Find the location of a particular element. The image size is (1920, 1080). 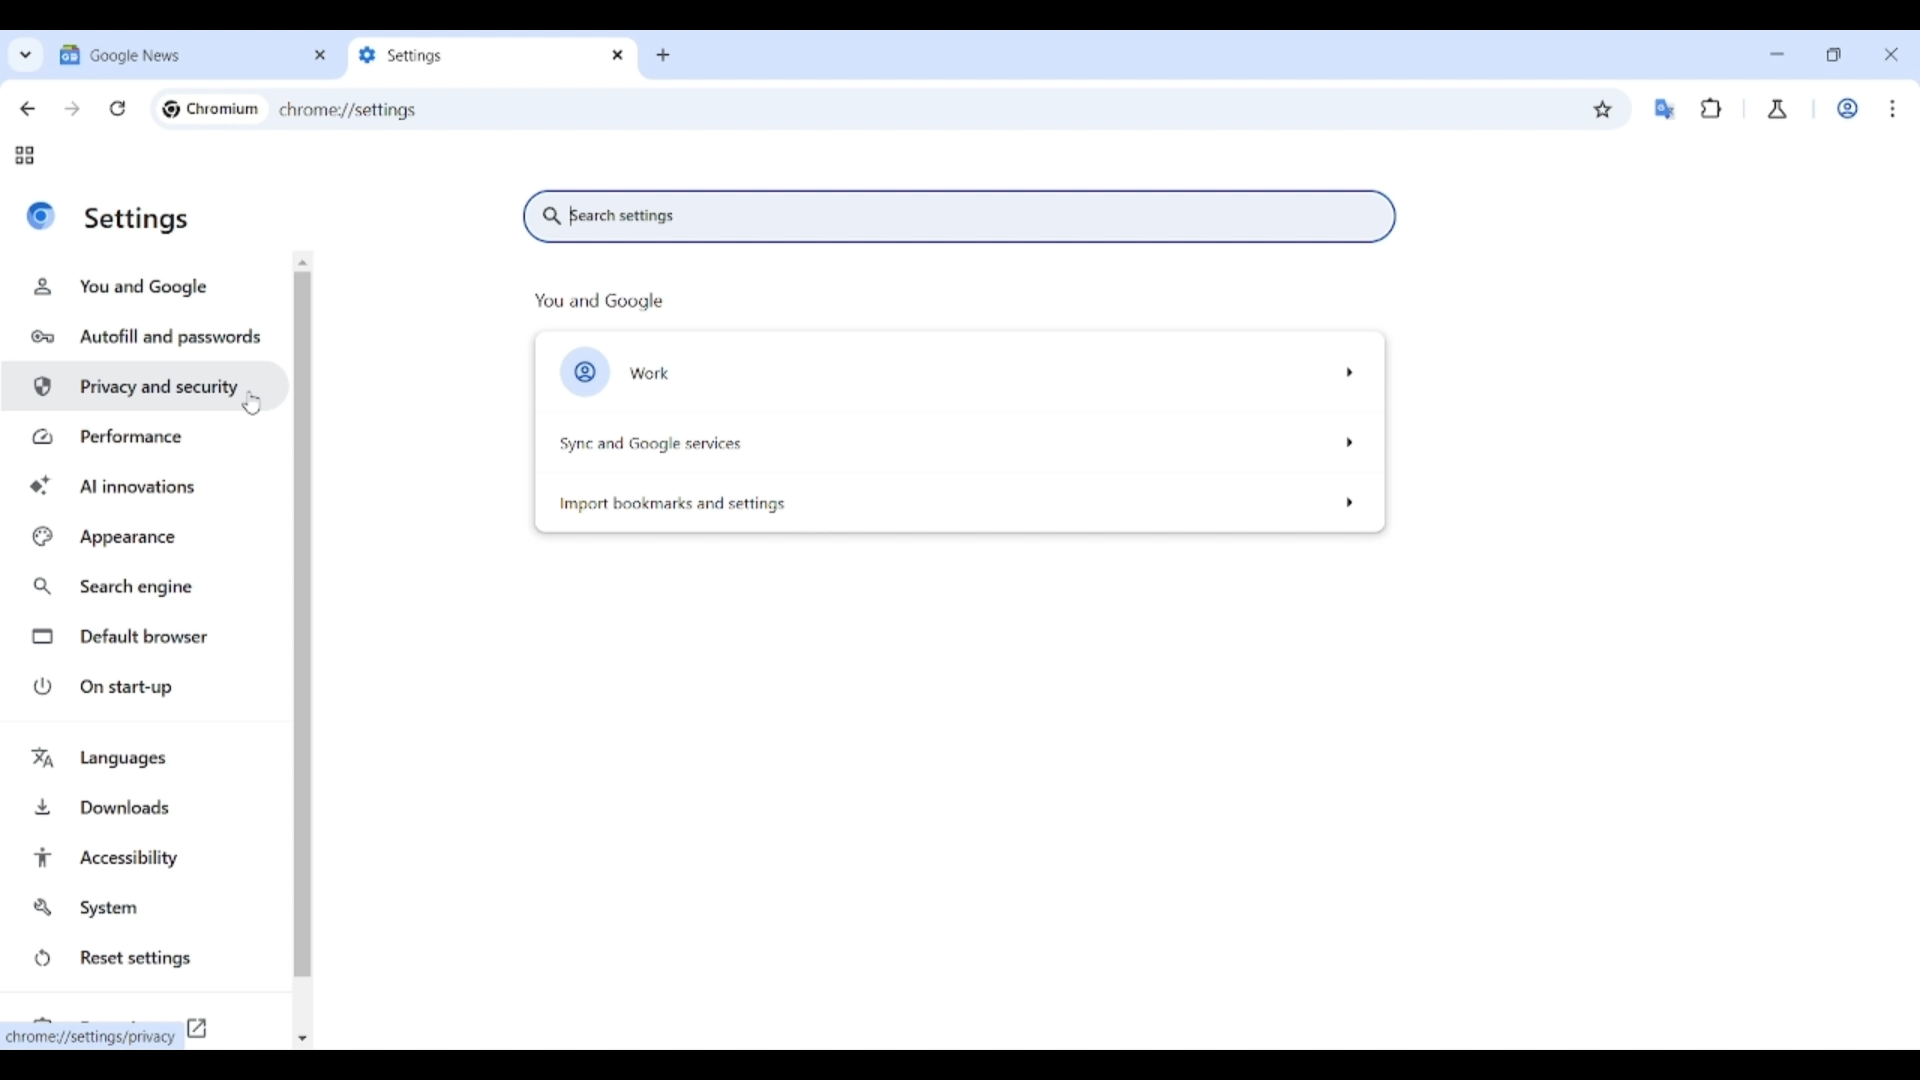

Tab 1 is located at coordinates (178, 54).